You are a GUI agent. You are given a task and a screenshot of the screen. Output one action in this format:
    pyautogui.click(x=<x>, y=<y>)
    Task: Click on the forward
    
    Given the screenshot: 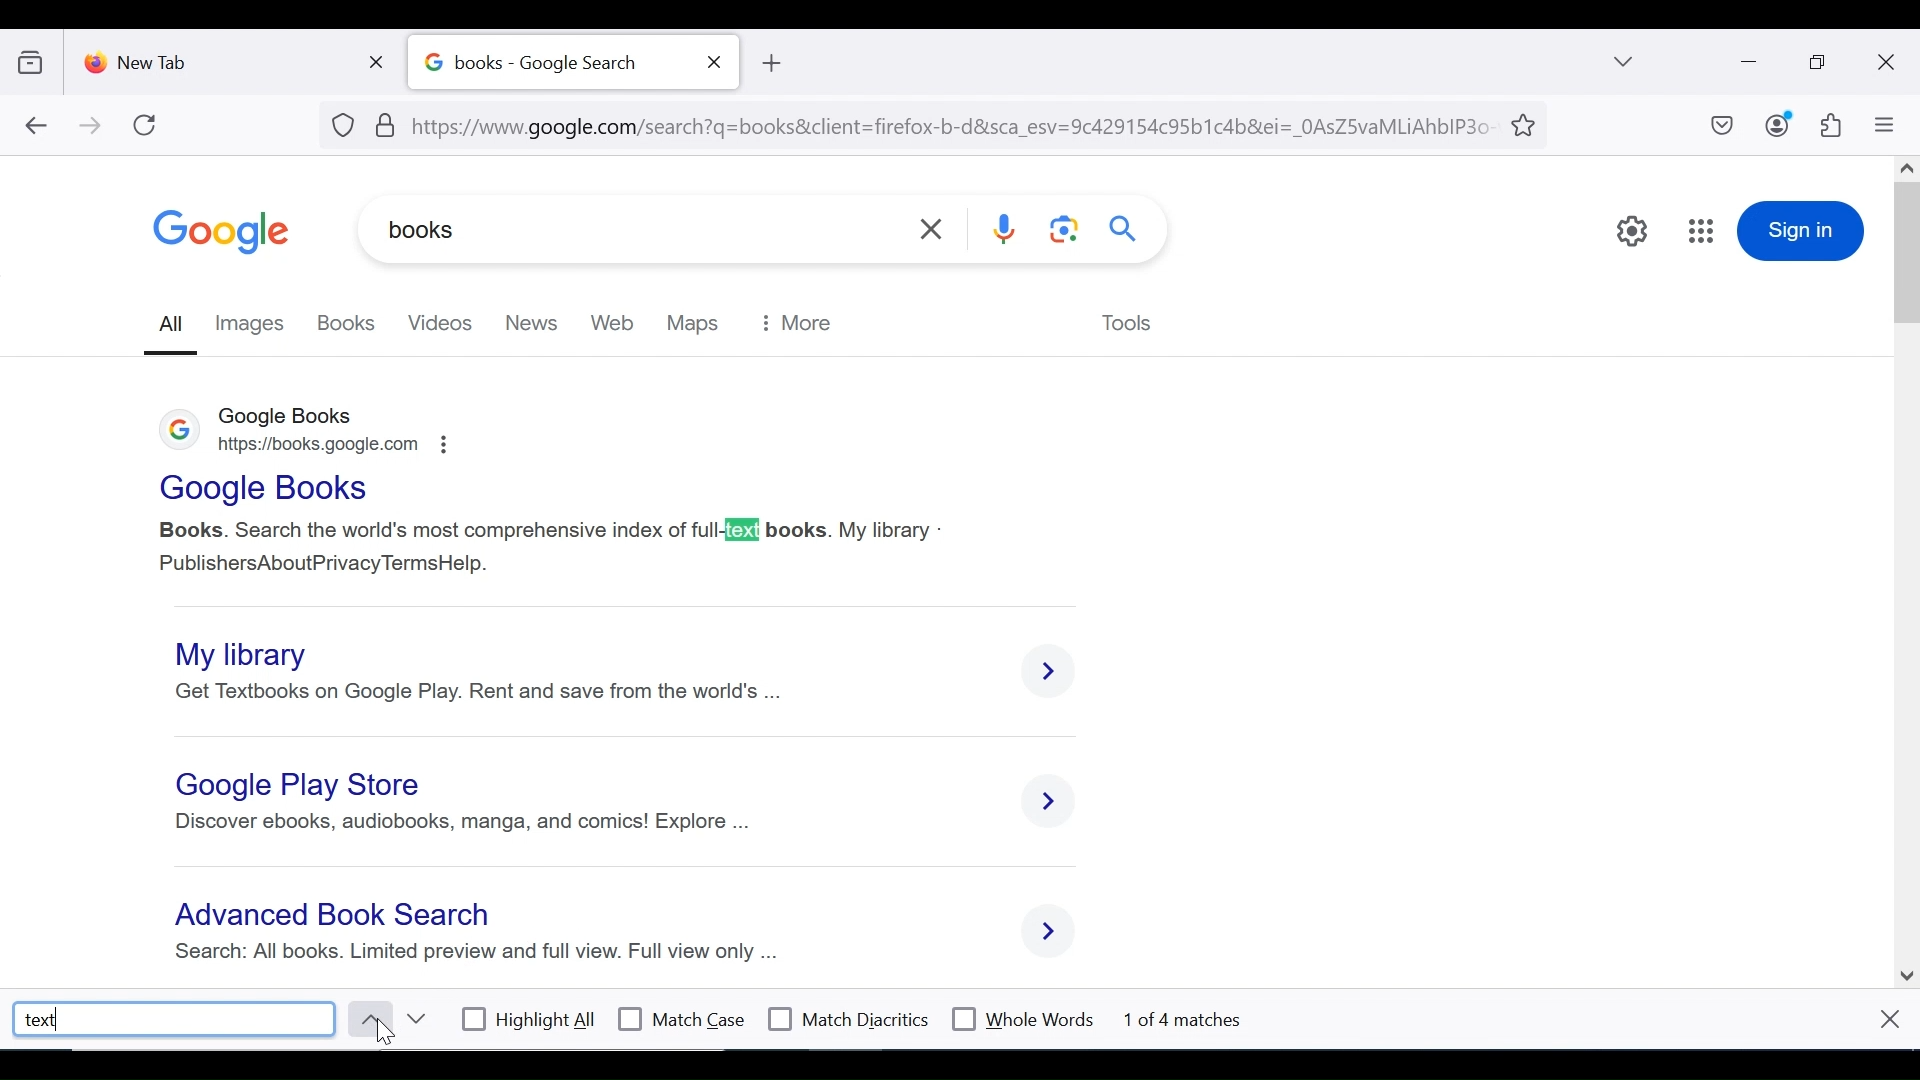 What is the action you would take?
    pyautogui.click(x=91, y=127)
    